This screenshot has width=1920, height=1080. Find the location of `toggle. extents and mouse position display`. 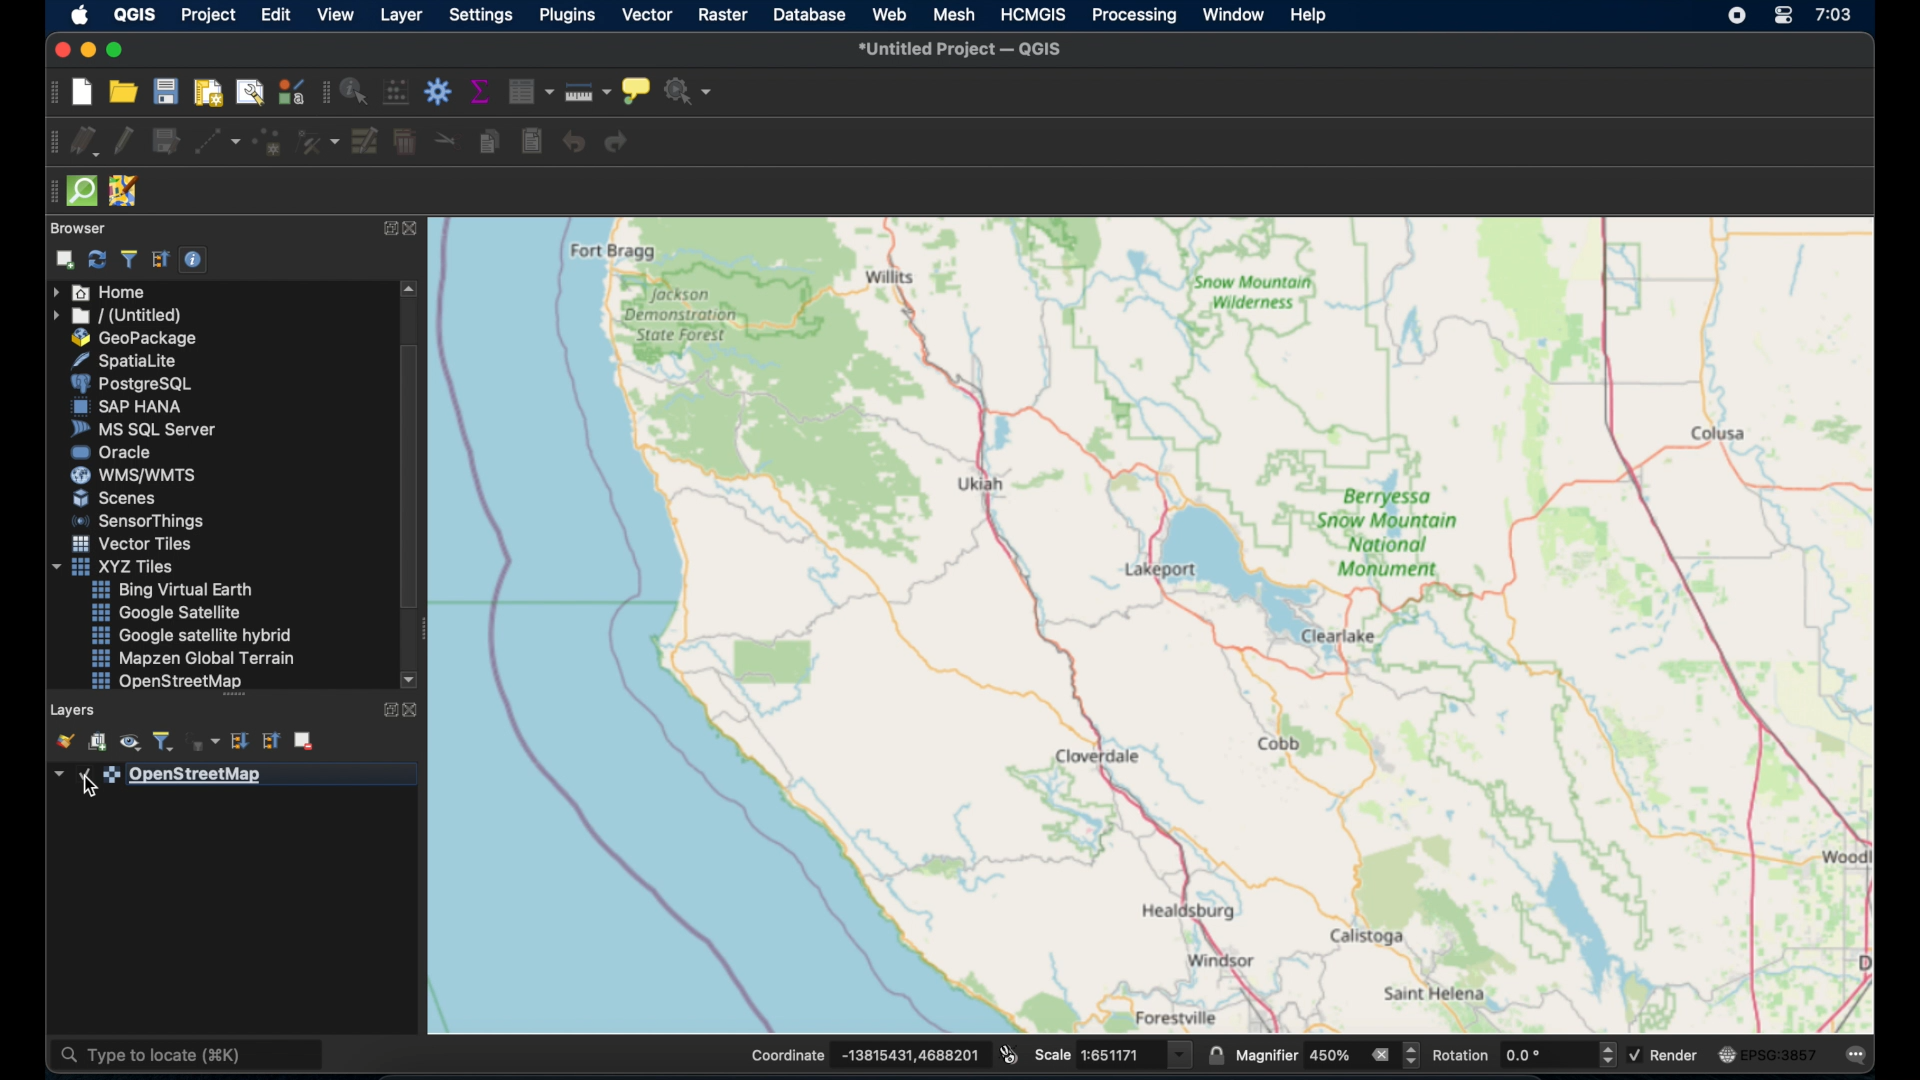

toggle. extents and mouse position display is located at coordinates (1007, 1054).